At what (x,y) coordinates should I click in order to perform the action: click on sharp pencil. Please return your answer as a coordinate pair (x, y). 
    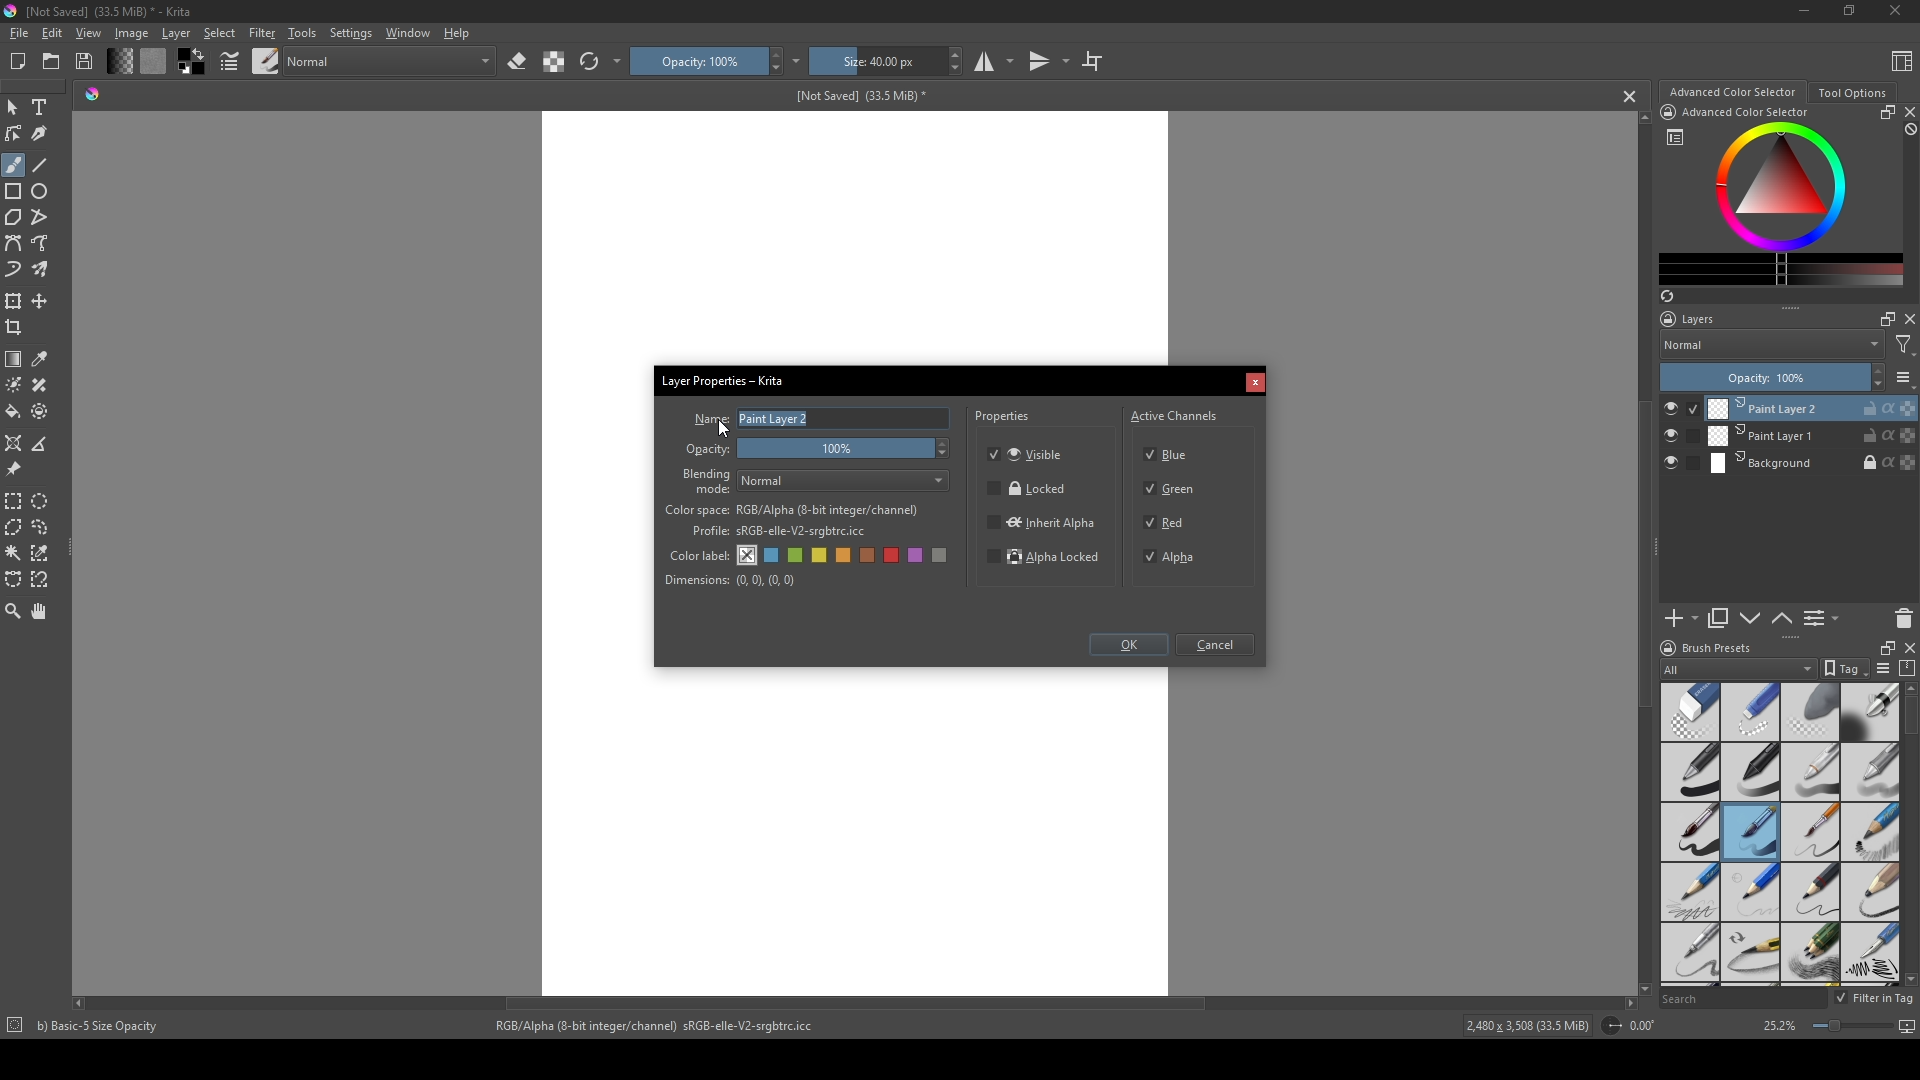
    Looking at the image, I should click on (1689, 954).